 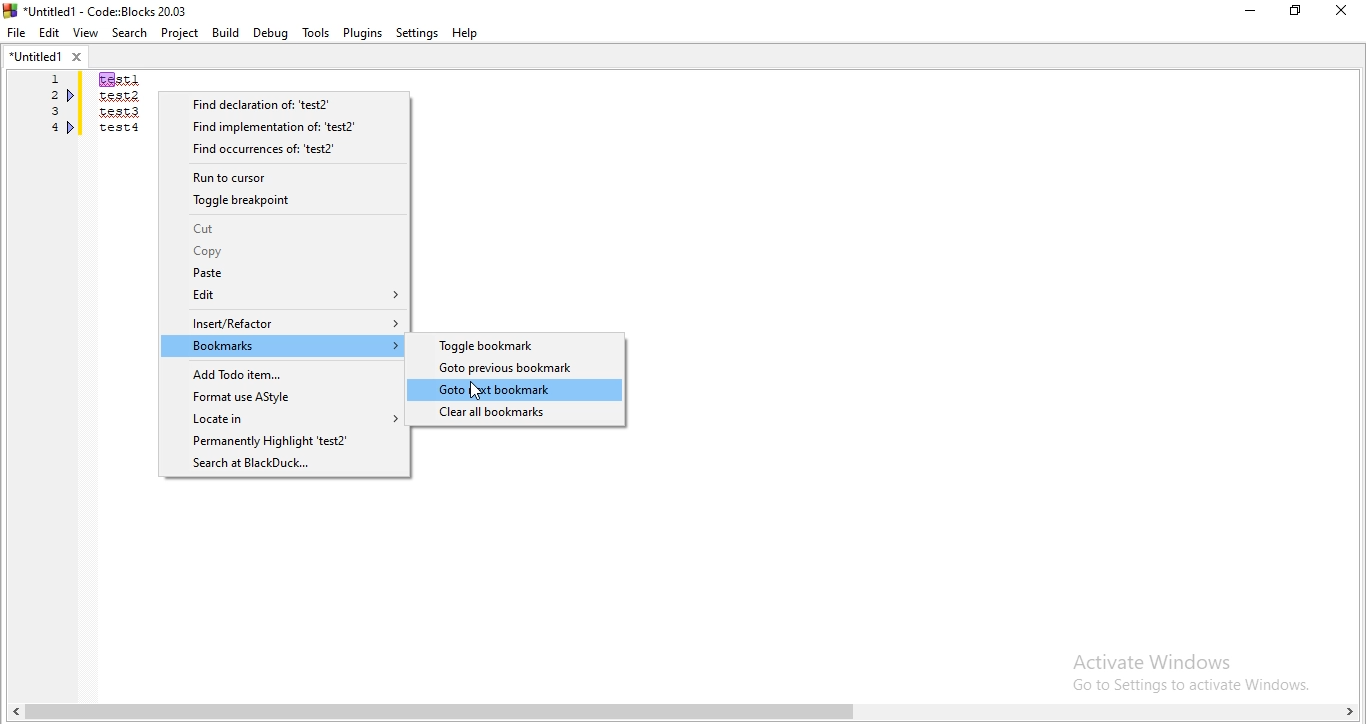 What do you see at coordinates (284, 228) in the screenshot?
I see `Cut` at bounding box center [284, 228].